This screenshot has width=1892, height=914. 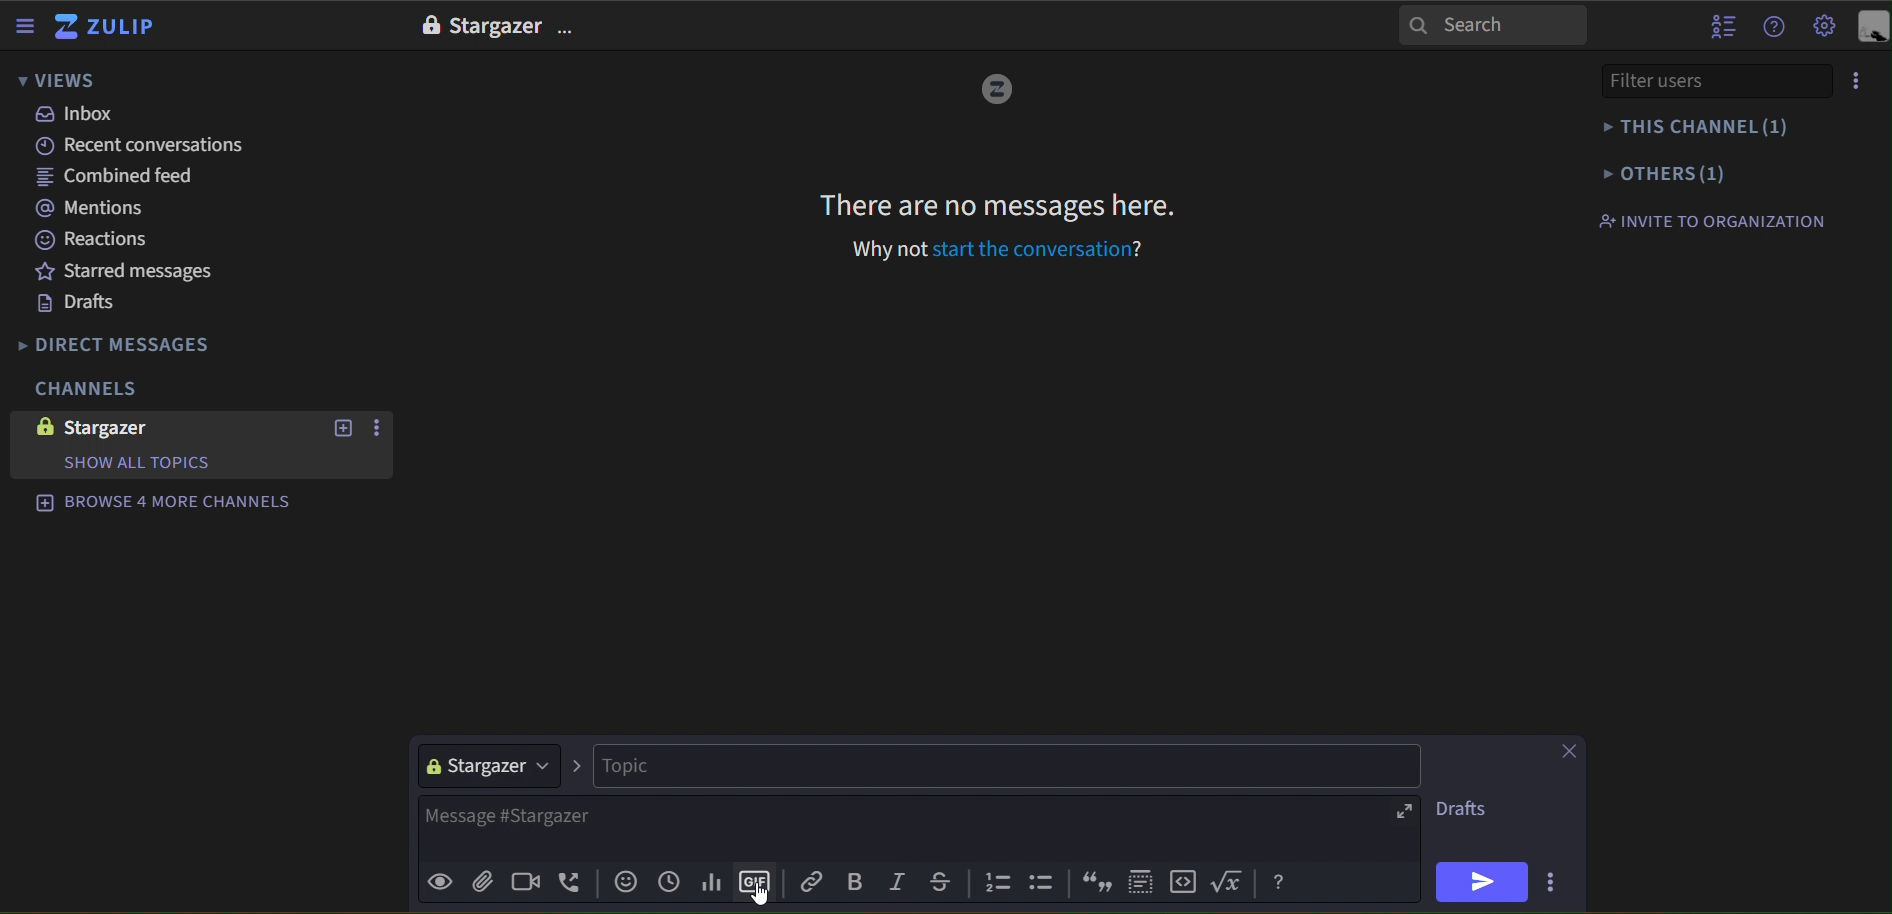 What do you see at coordinates (1030, 249) in the screenshot?
I see `start the conversation` at bounding box center [1030, 249].